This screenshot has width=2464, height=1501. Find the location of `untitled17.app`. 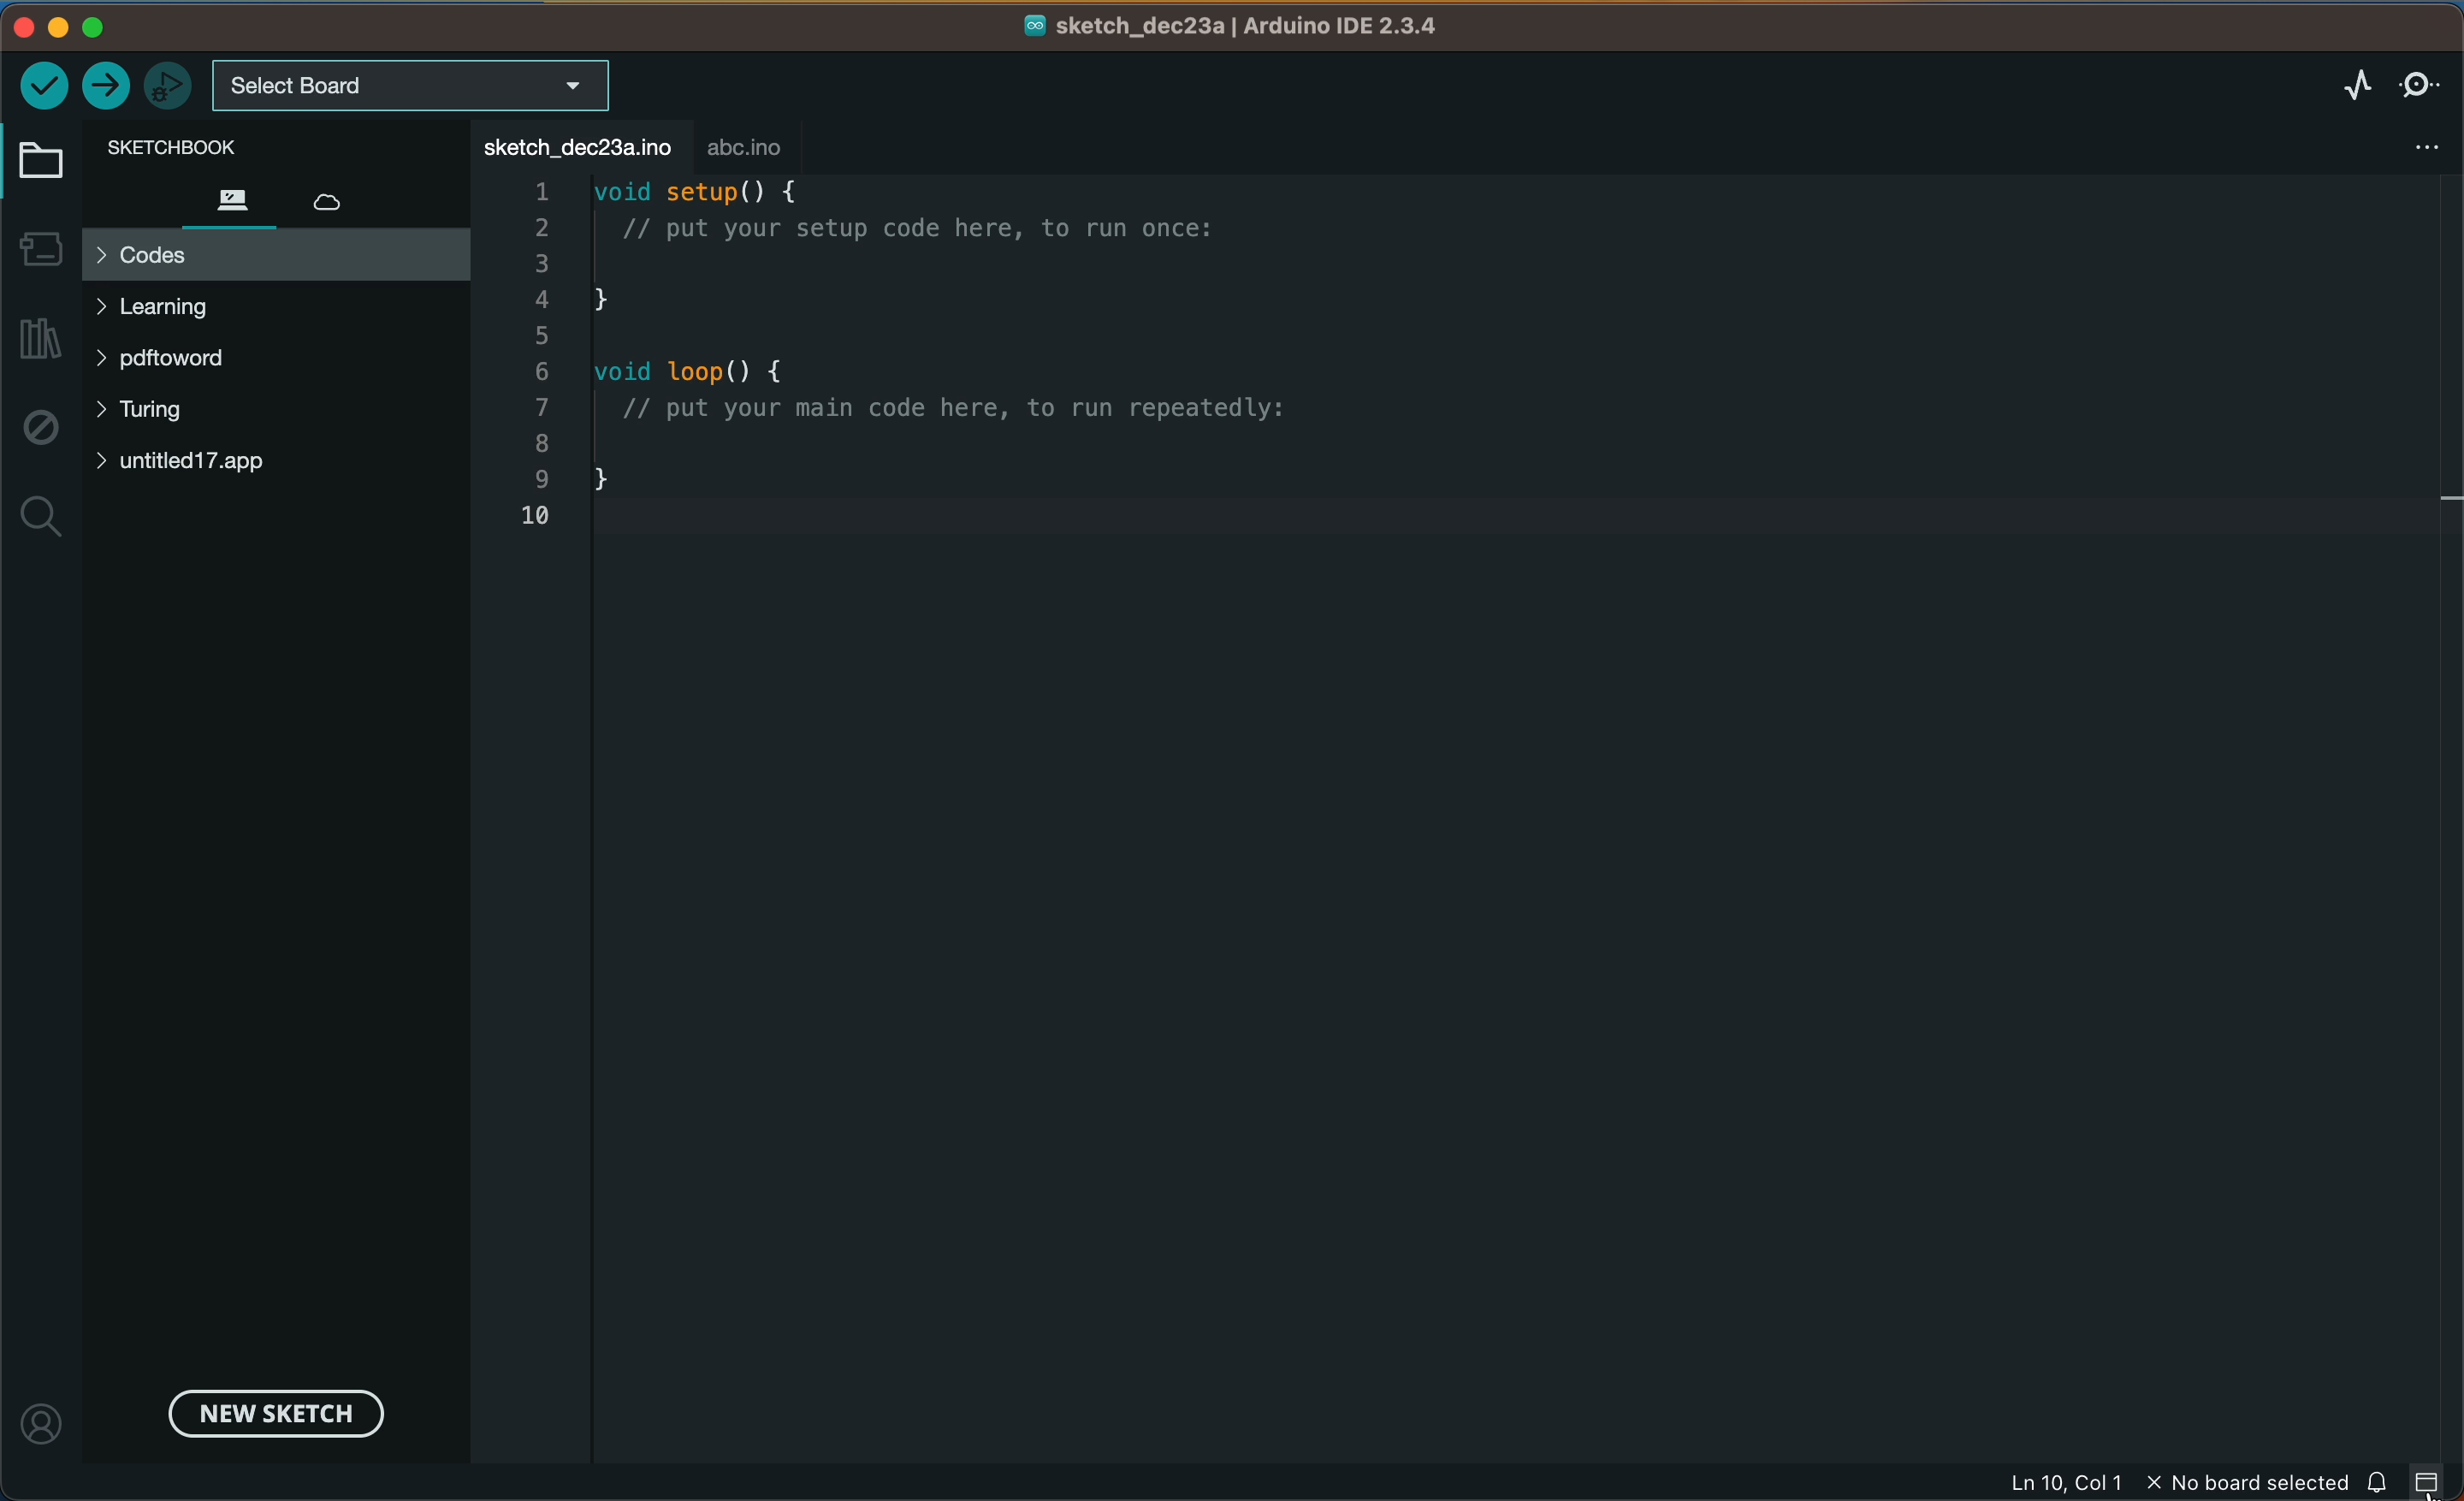

untitled17.app is located at coordinates (222, 464).